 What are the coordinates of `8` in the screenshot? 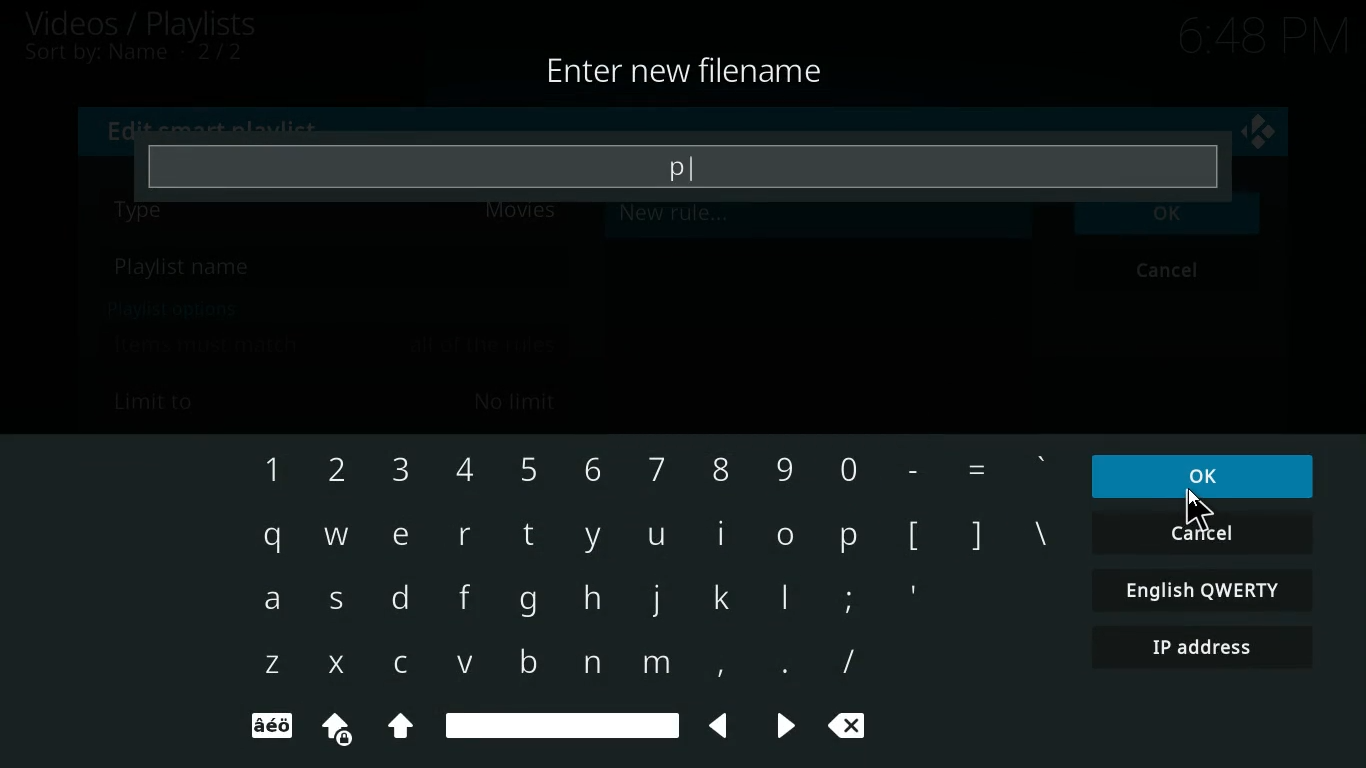 It's located at (714, 466).